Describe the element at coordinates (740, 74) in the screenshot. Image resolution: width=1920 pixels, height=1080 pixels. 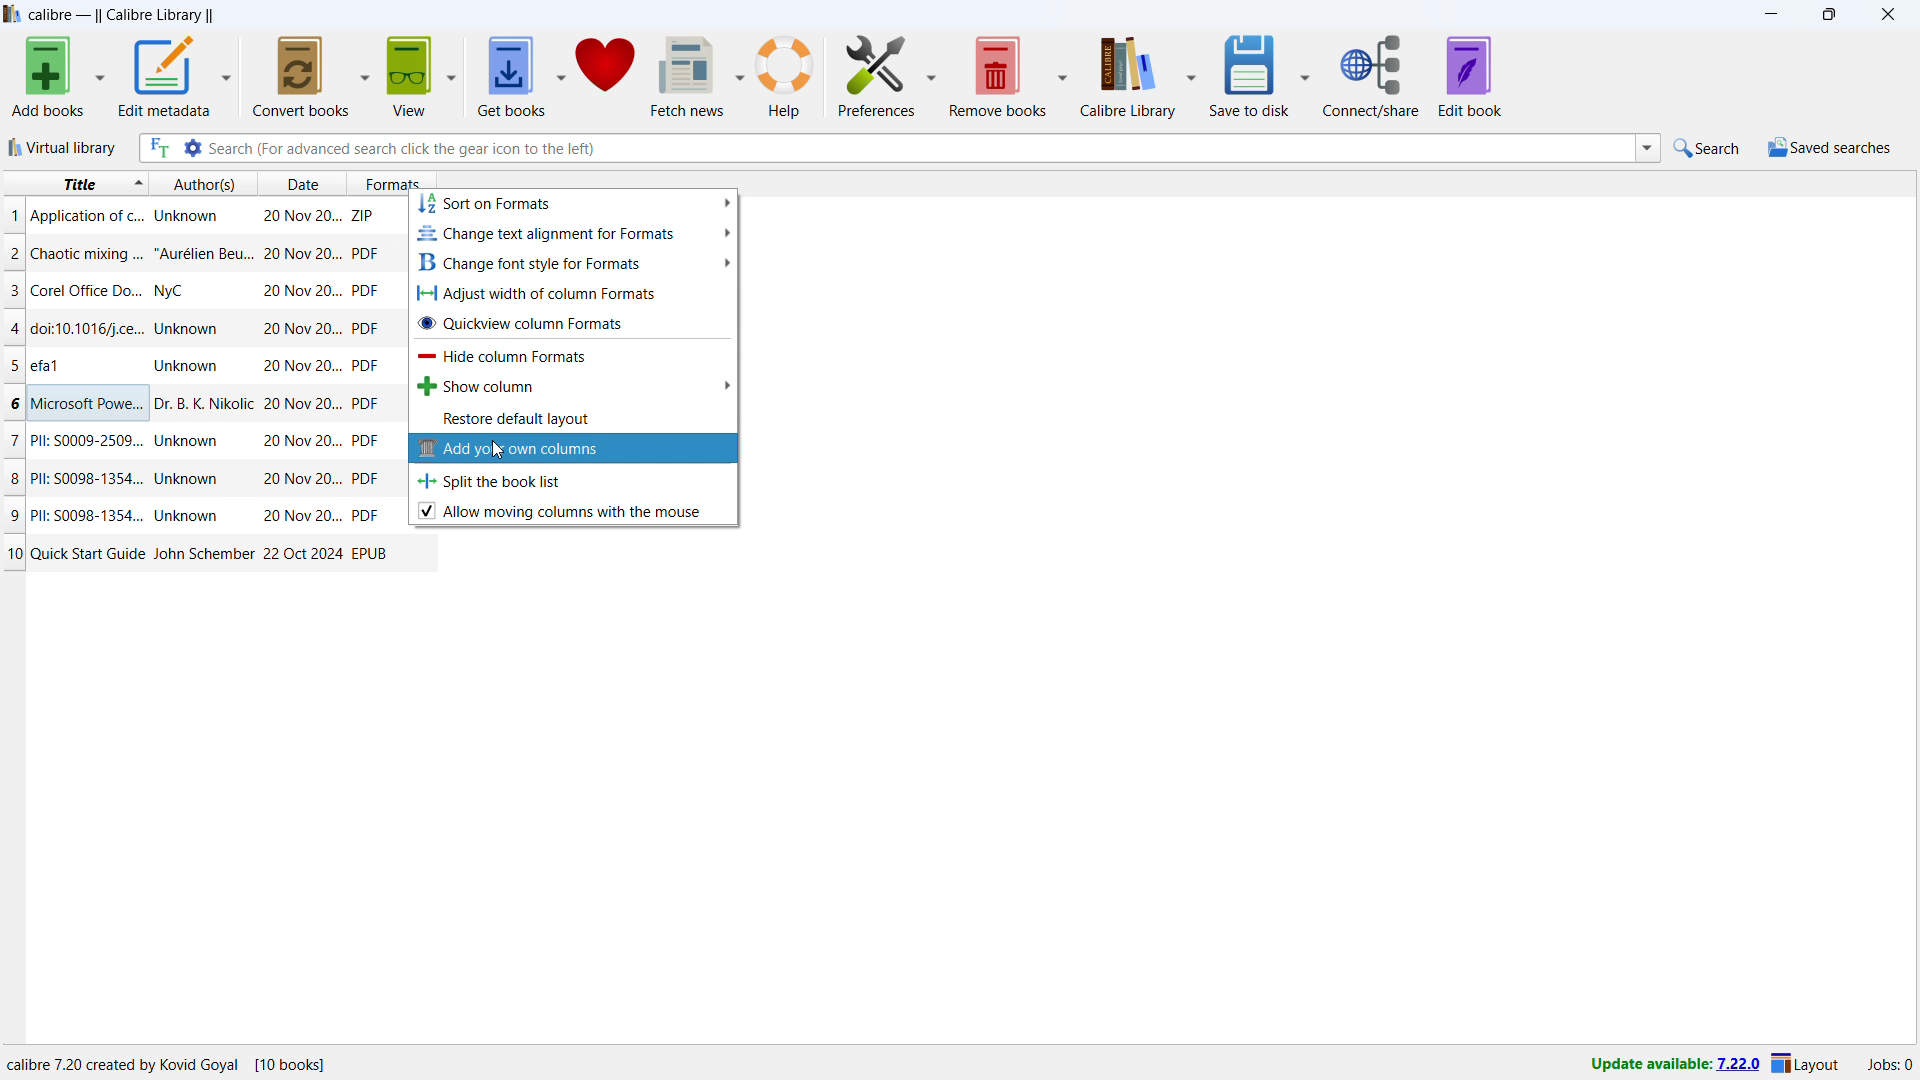
I see `fetch news options` at that location.